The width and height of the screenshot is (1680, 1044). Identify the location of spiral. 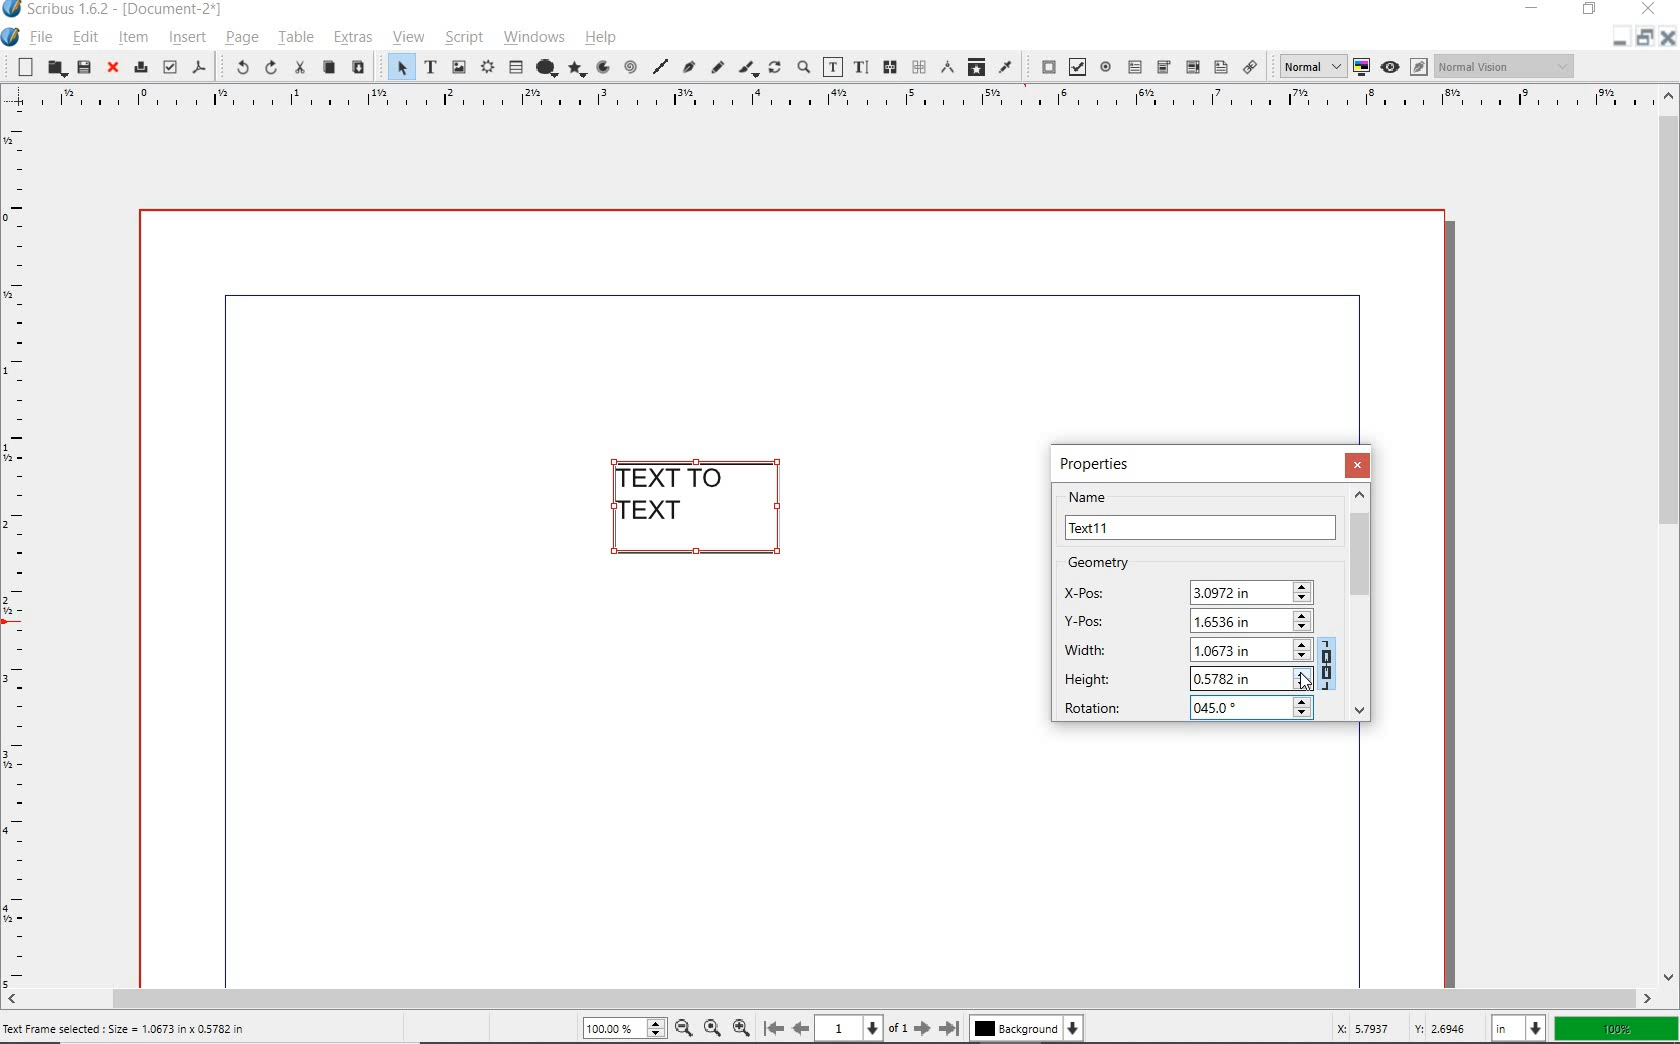
(629, 66).